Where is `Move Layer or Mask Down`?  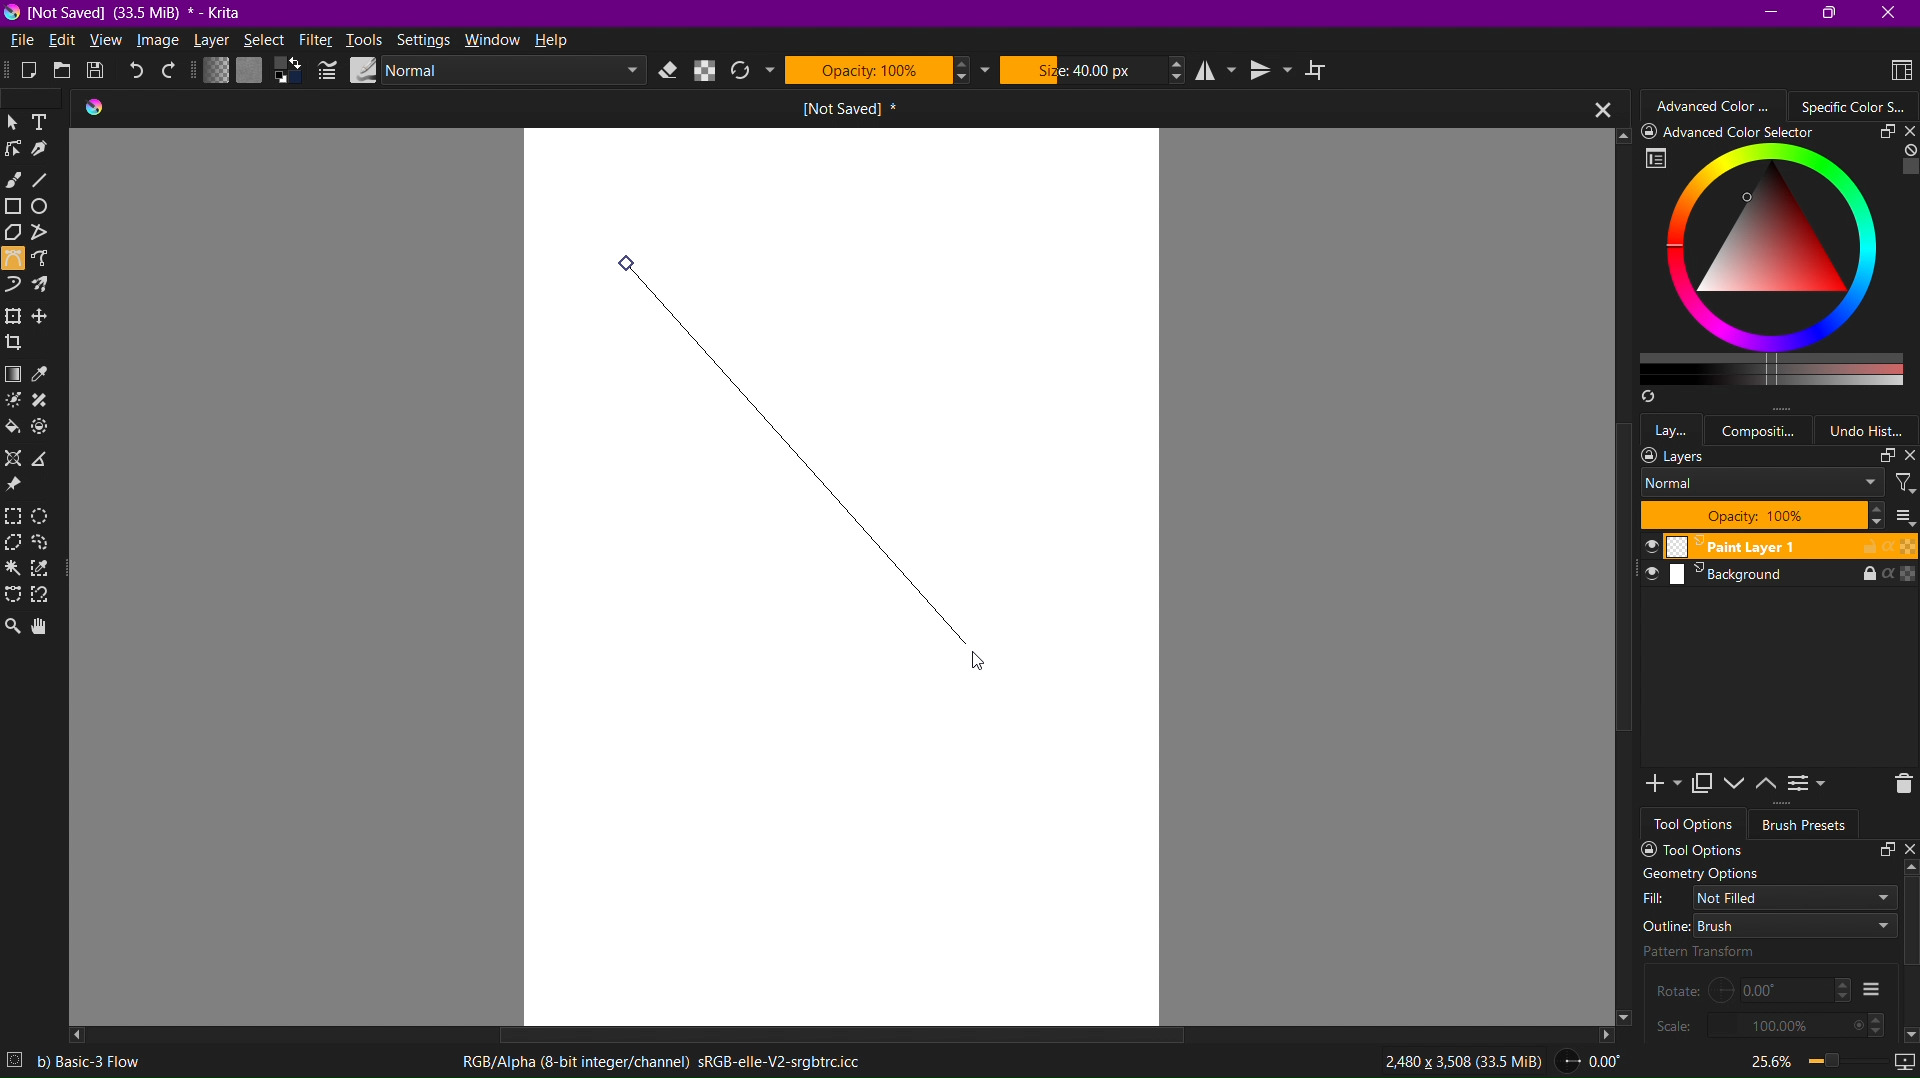
Move Layer or Mask Down is located at coordinates (1738, 784).